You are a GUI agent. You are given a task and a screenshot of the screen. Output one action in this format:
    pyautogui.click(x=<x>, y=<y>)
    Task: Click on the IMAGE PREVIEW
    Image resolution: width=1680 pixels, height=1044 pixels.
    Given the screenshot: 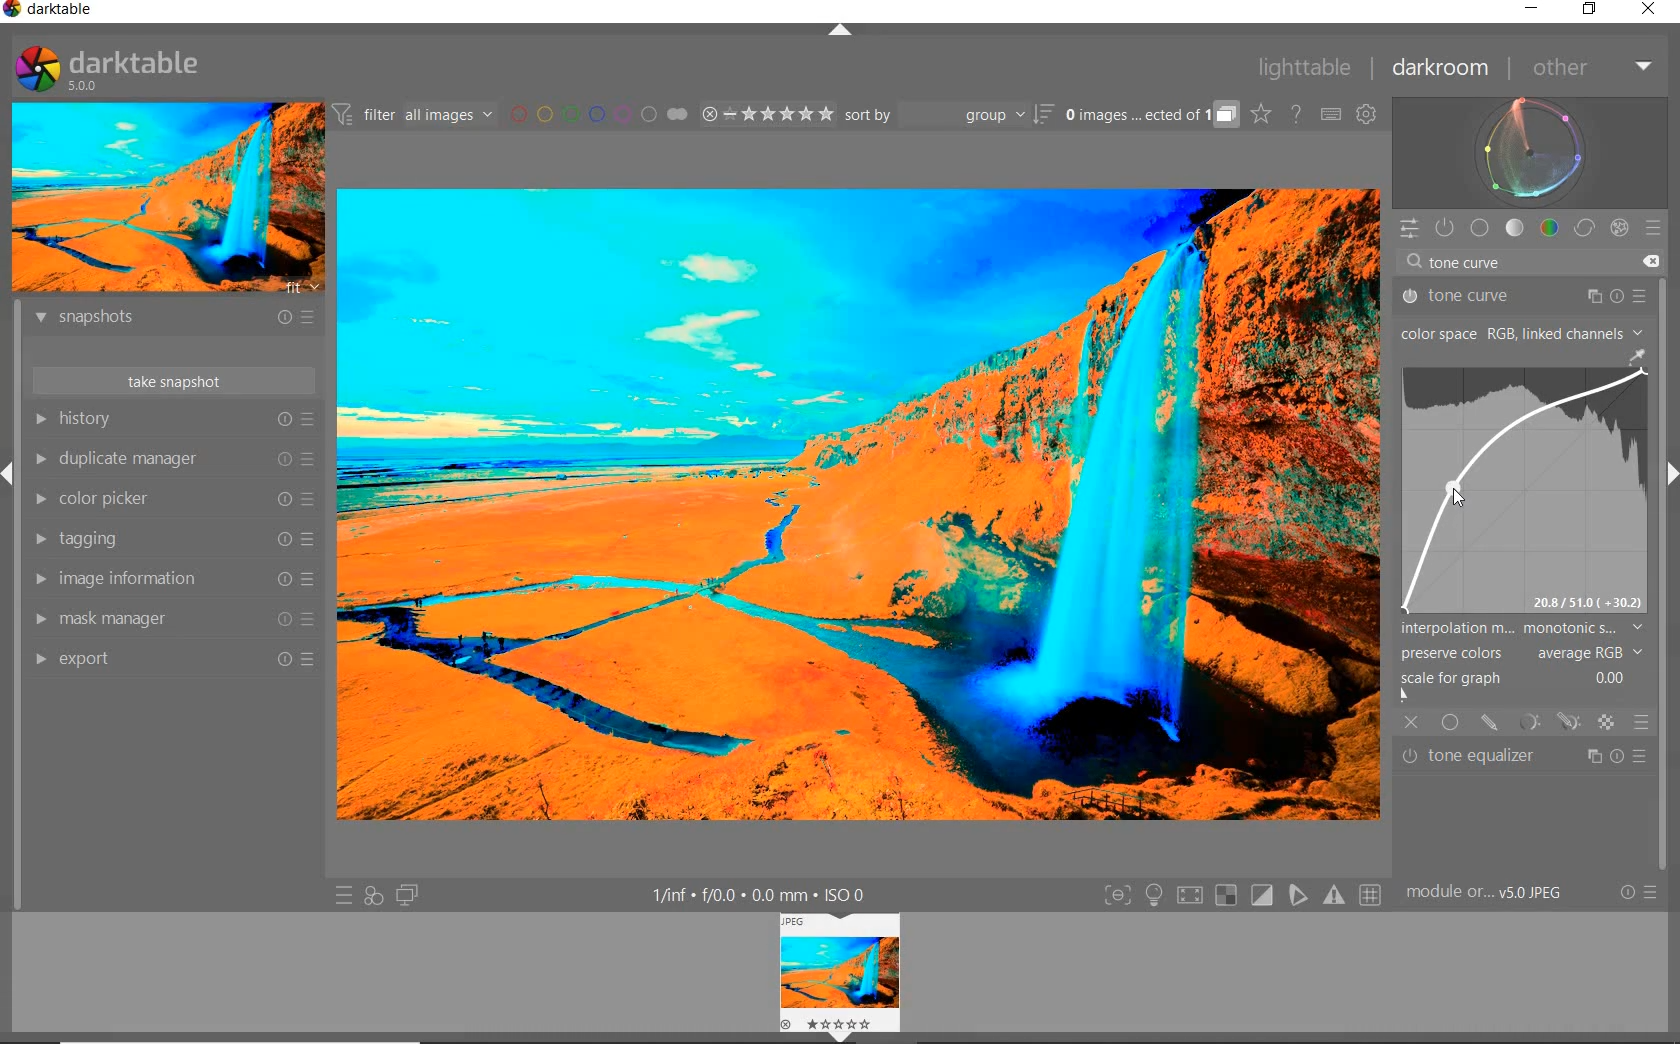 What is the action you would take?
    pyautogui.click(x=165, y=198)
    